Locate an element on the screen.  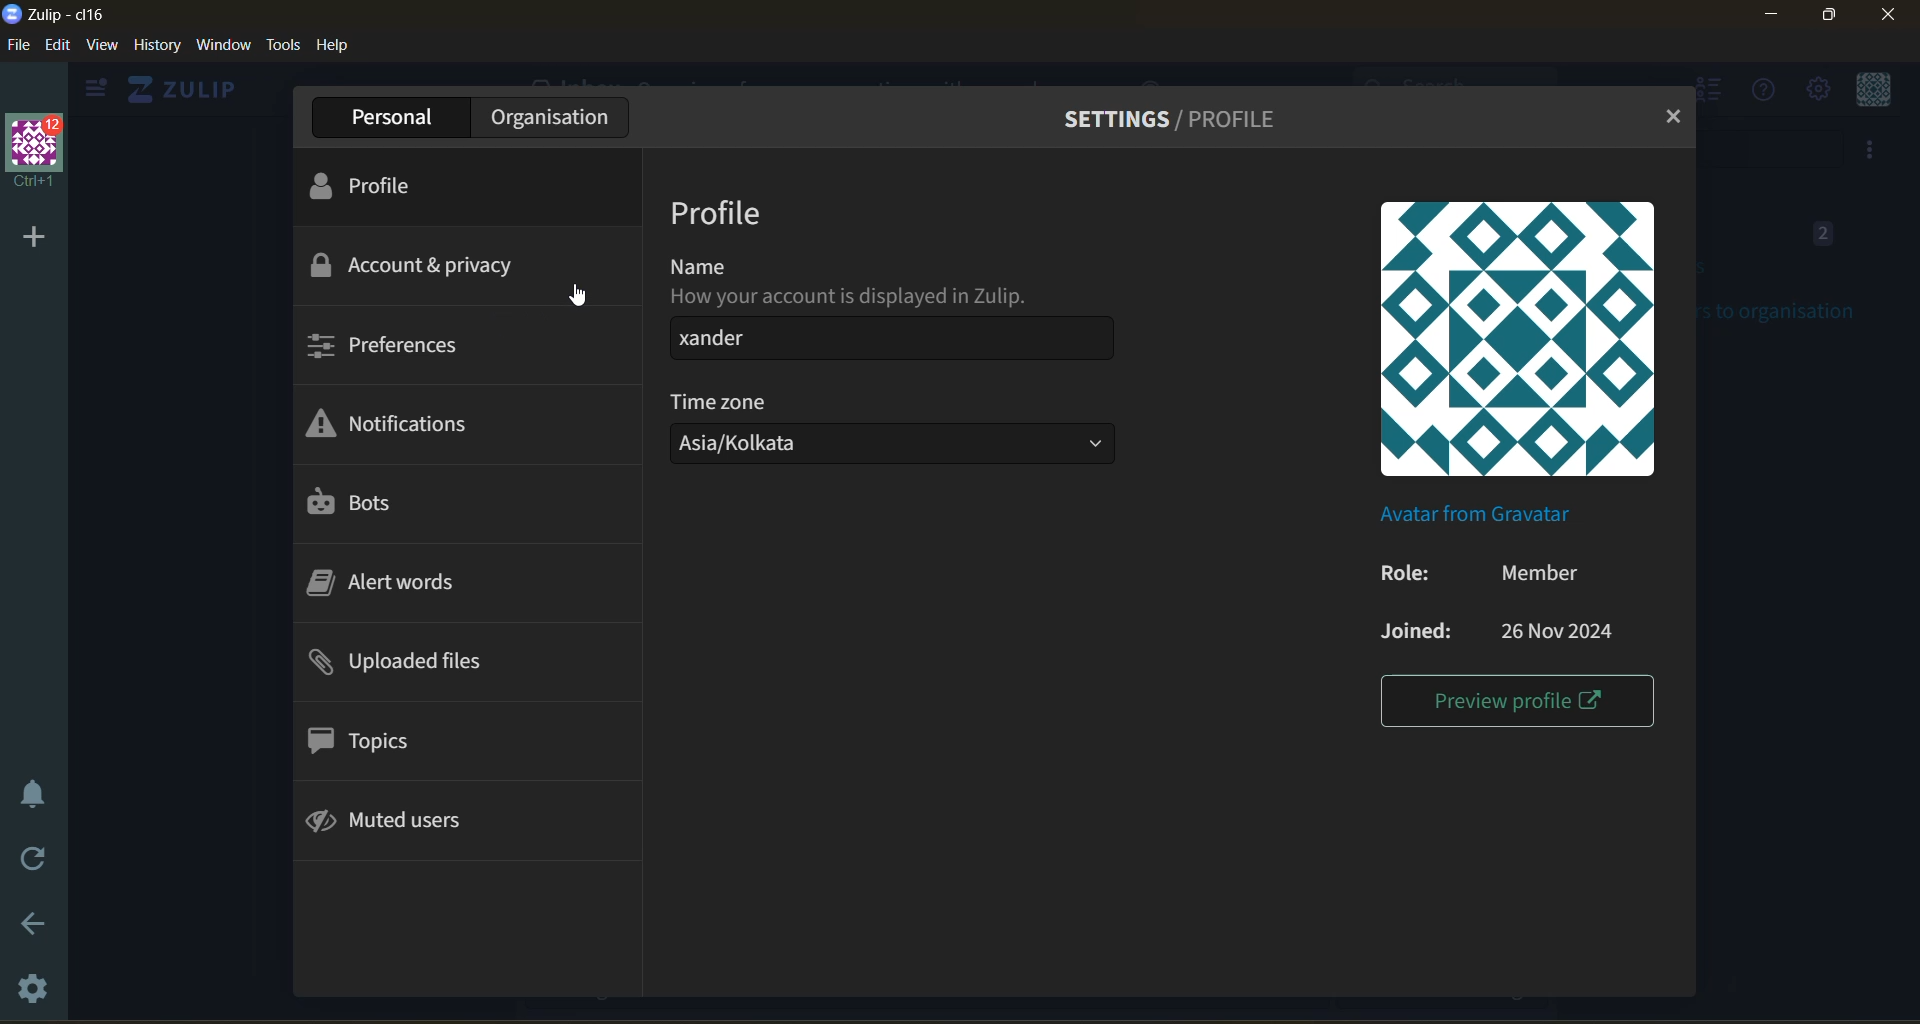
setting is located at coordinates (1816, 92).